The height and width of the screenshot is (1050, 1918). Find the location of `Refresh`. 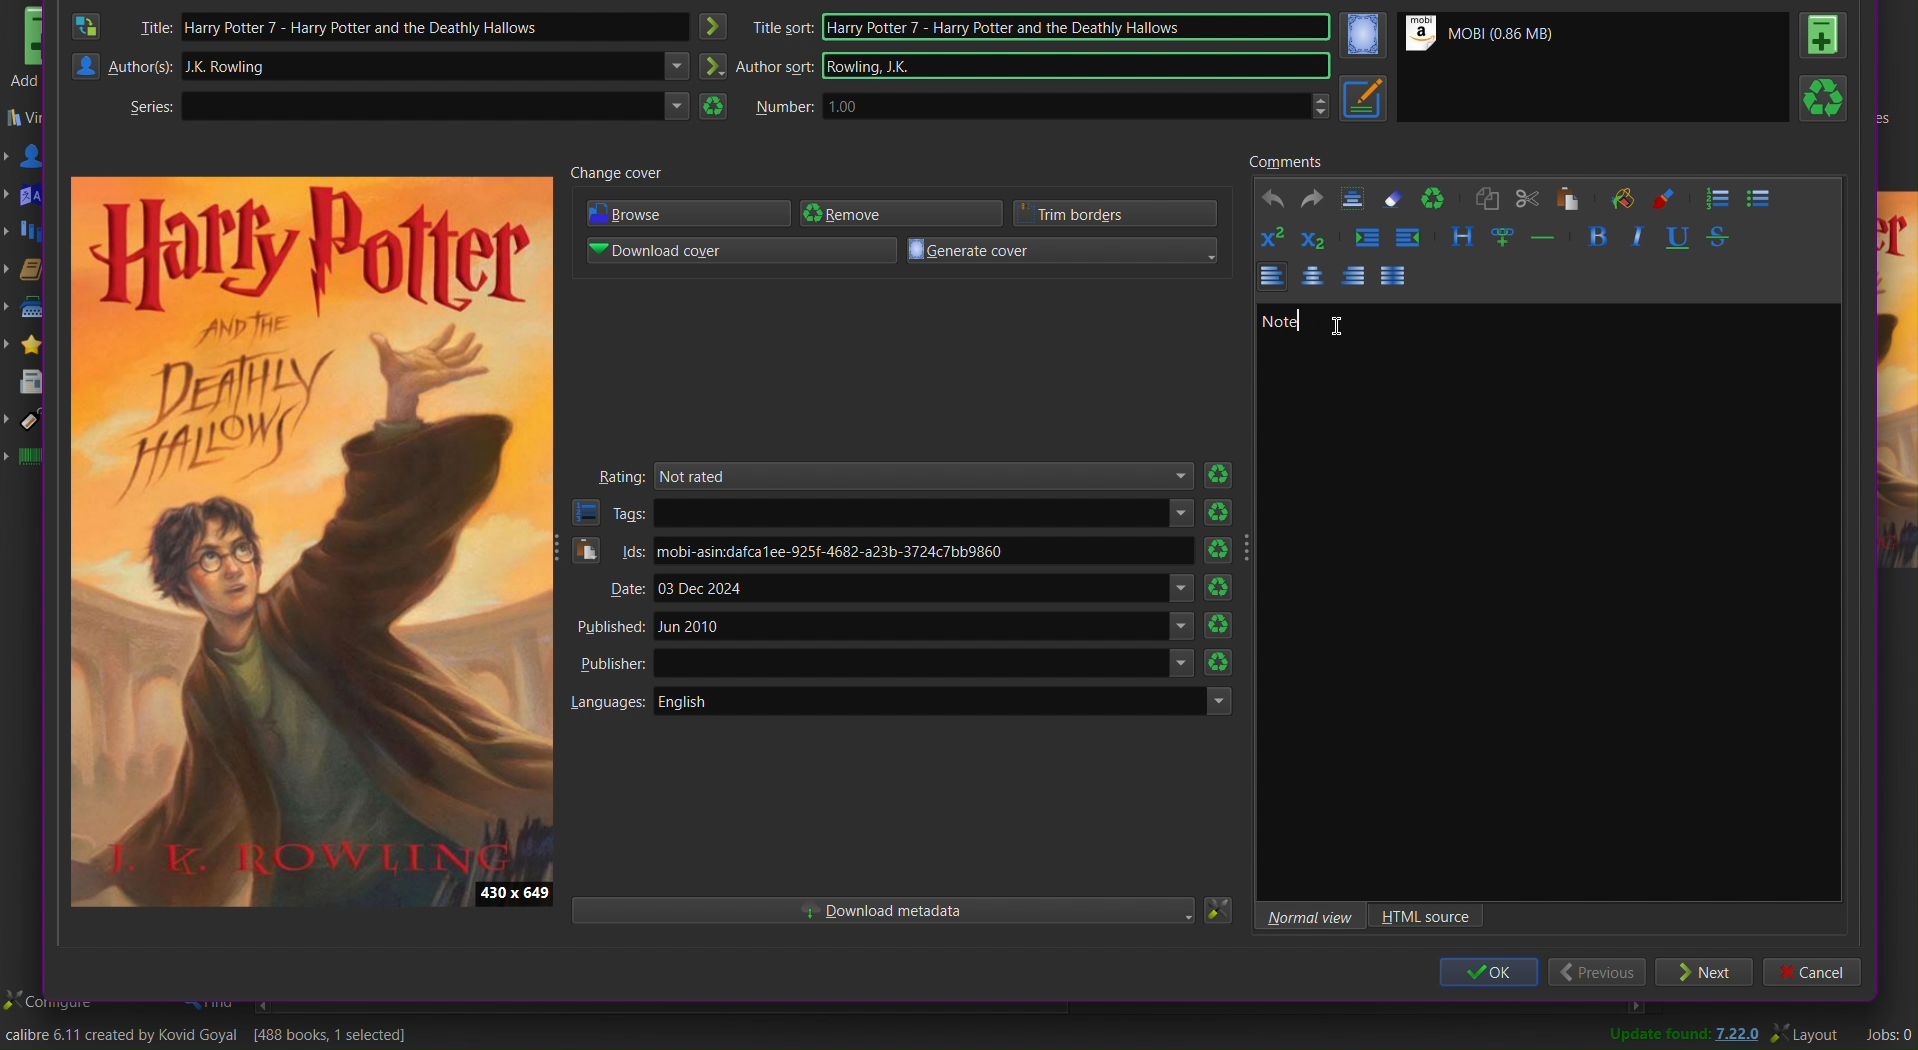

Refresh is located at coordinates (1223, 586).